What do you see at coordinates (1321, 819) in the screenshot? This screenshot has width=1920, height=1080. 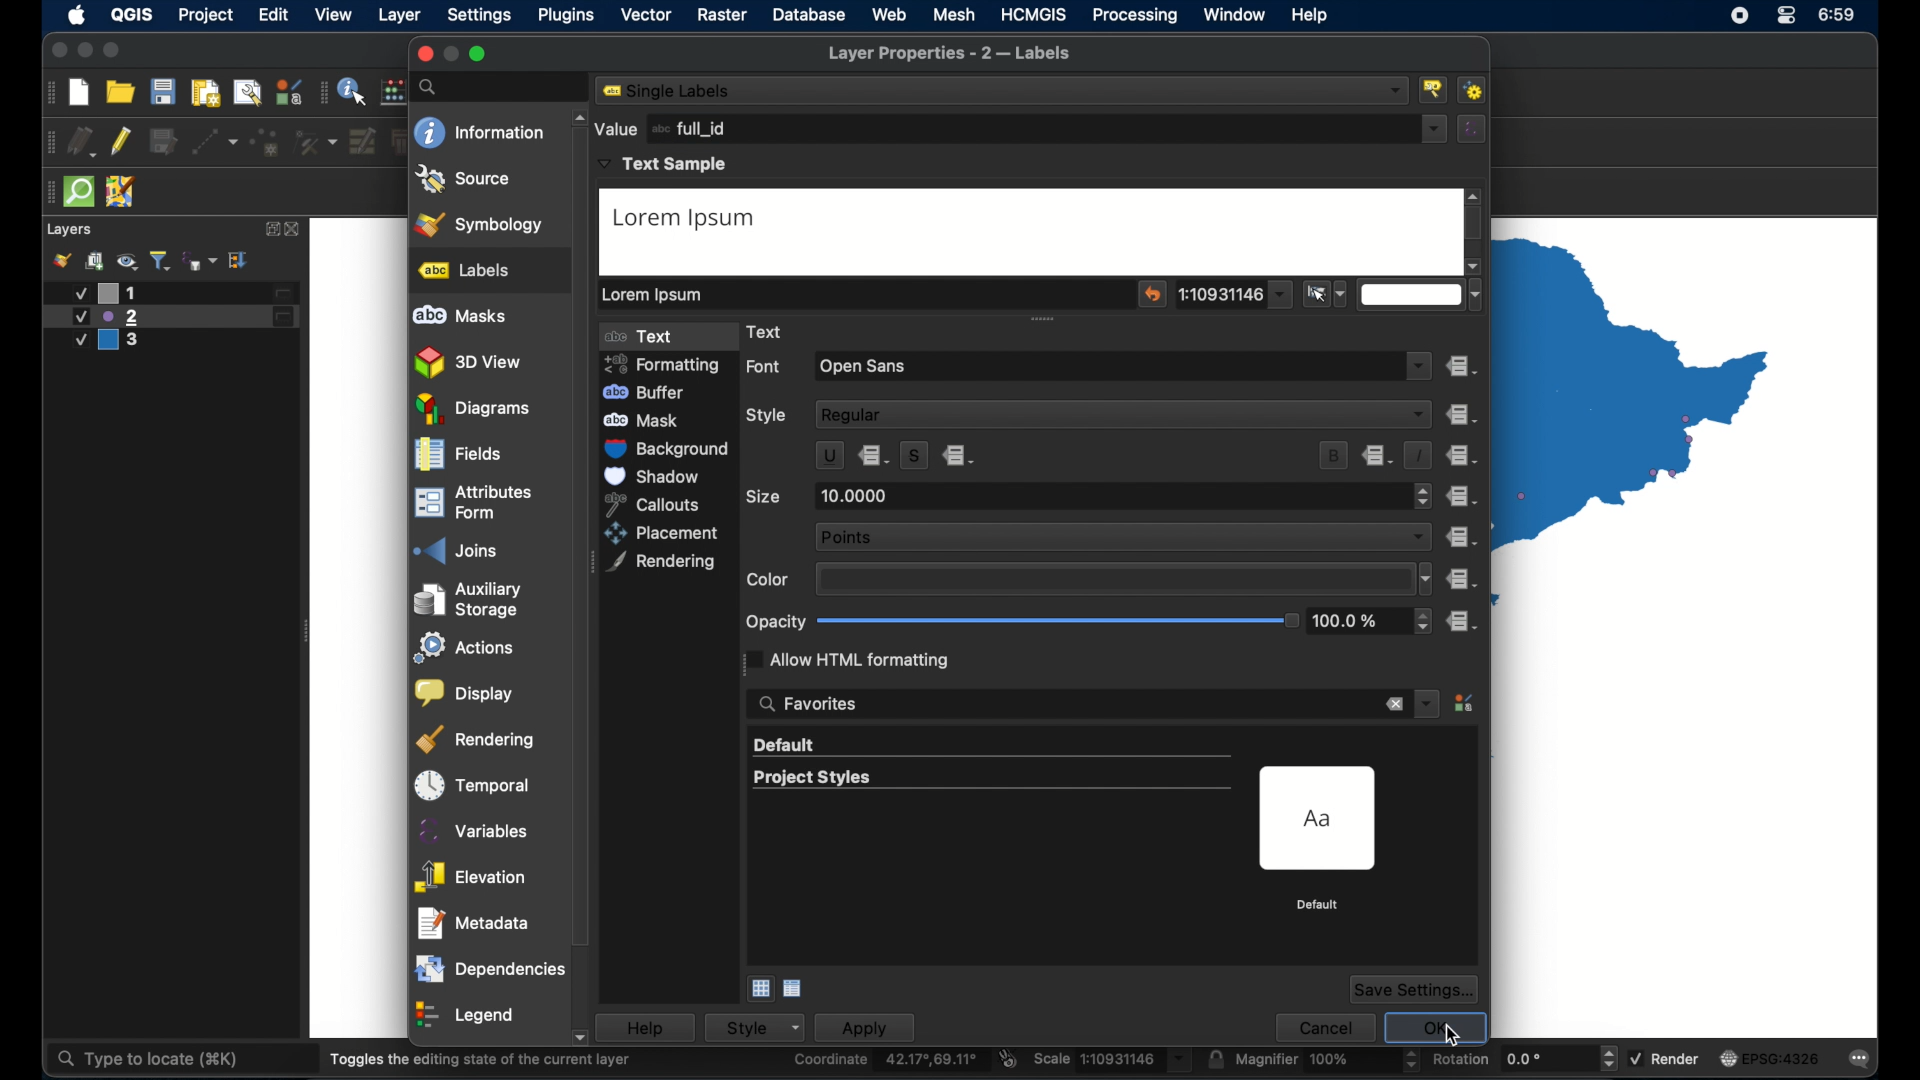 I see `preview` at bounding box center [1321, 819].